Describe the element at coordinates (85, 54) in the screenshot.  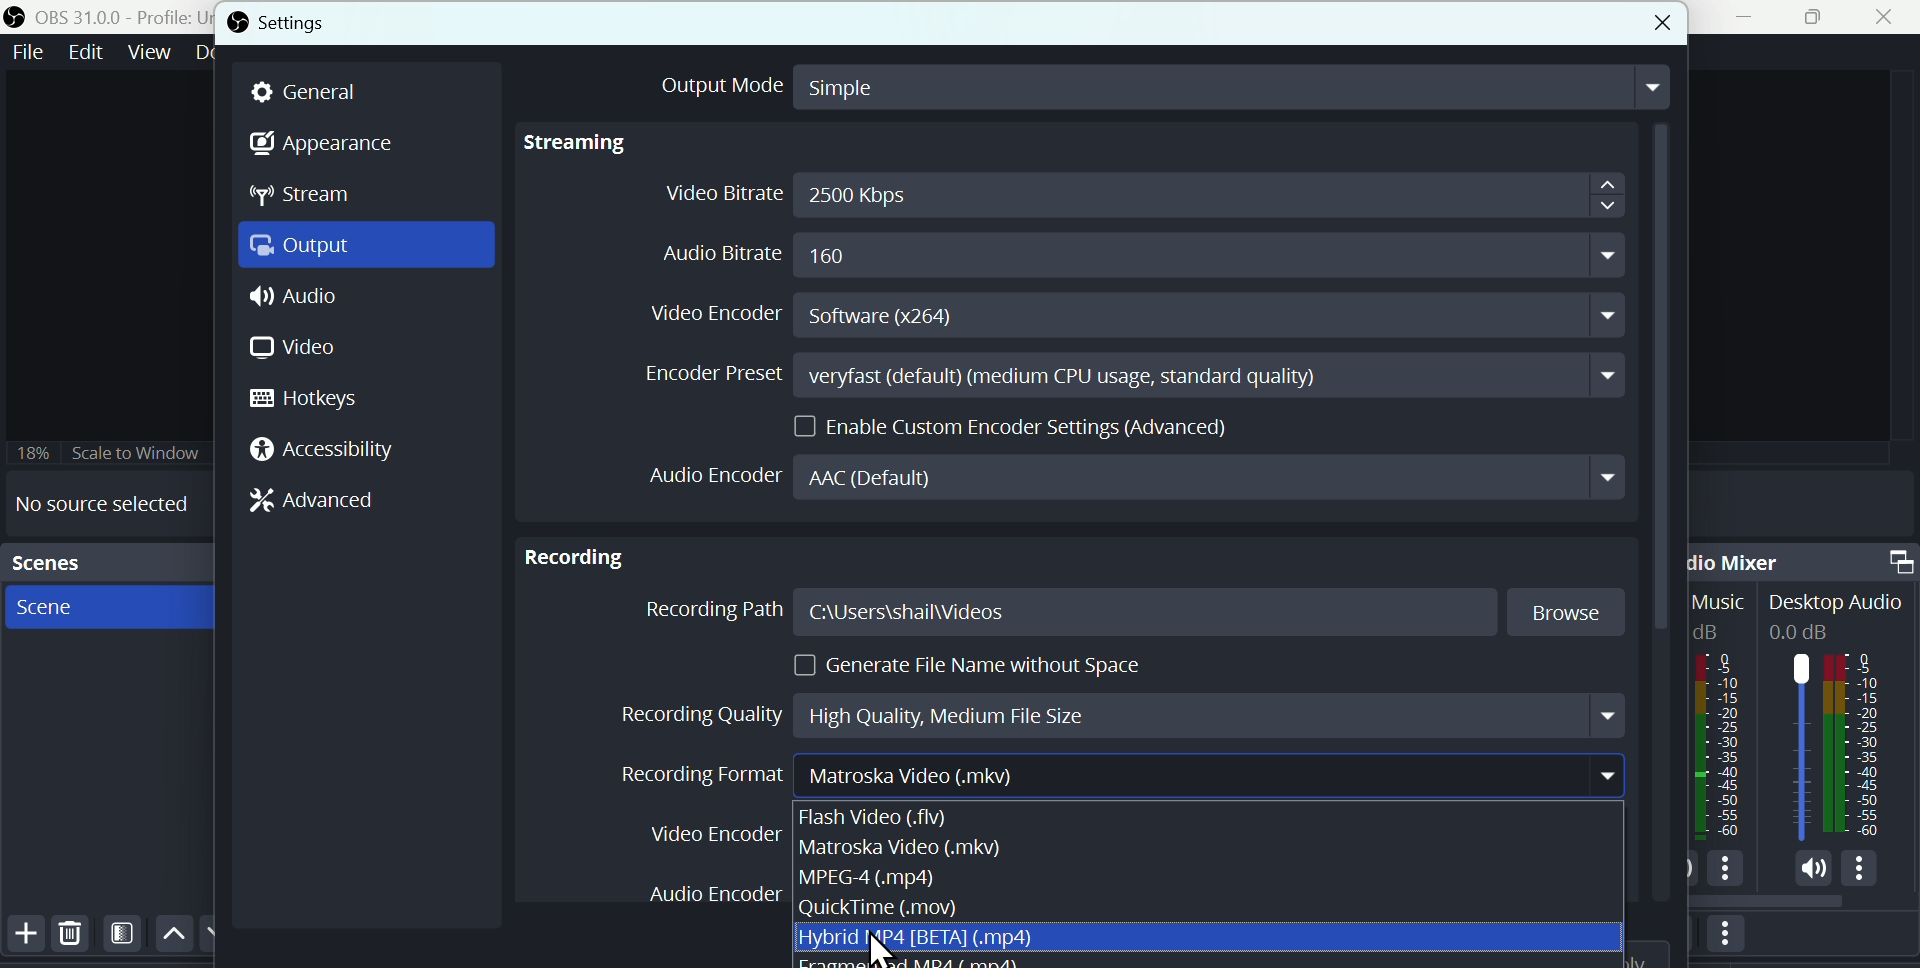
I see `Edit` at that location.